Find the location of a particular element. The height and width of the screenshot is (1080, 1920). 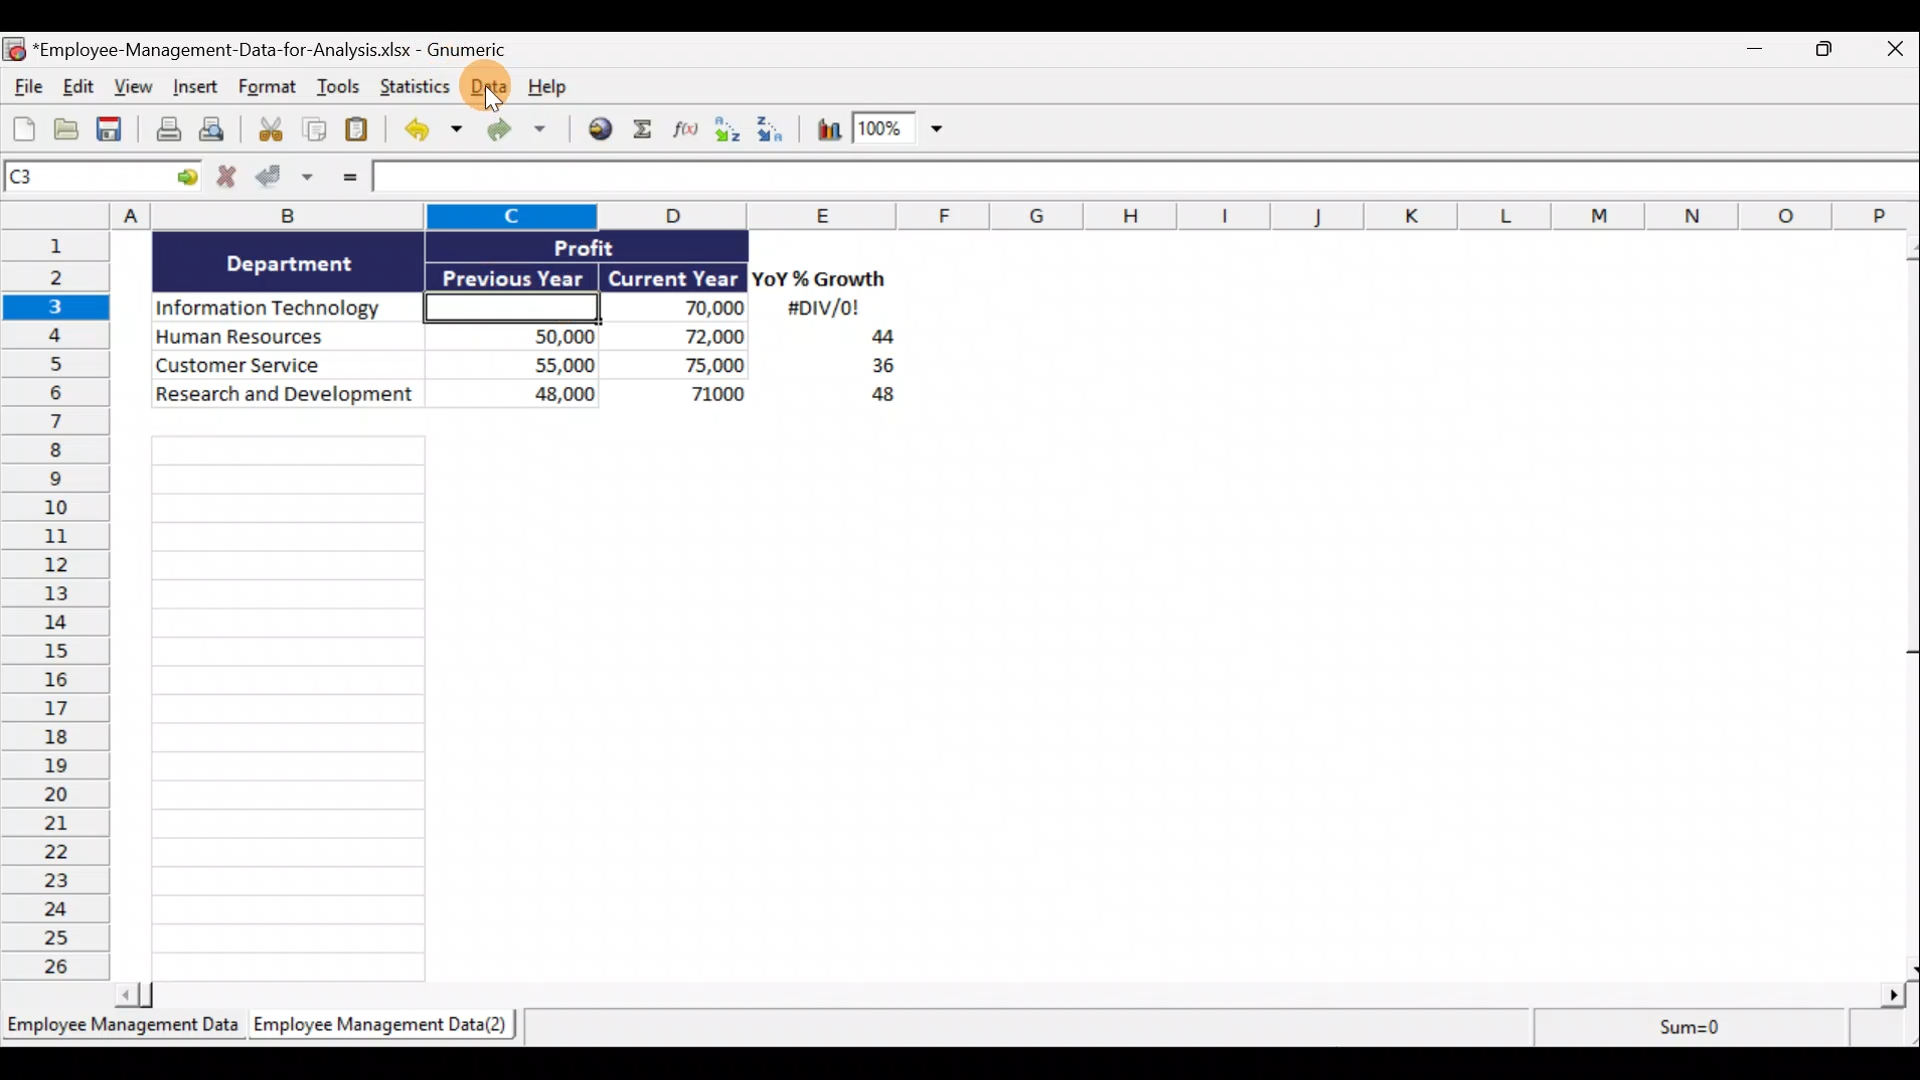

Undo last action is located at coordinates (436, 131).